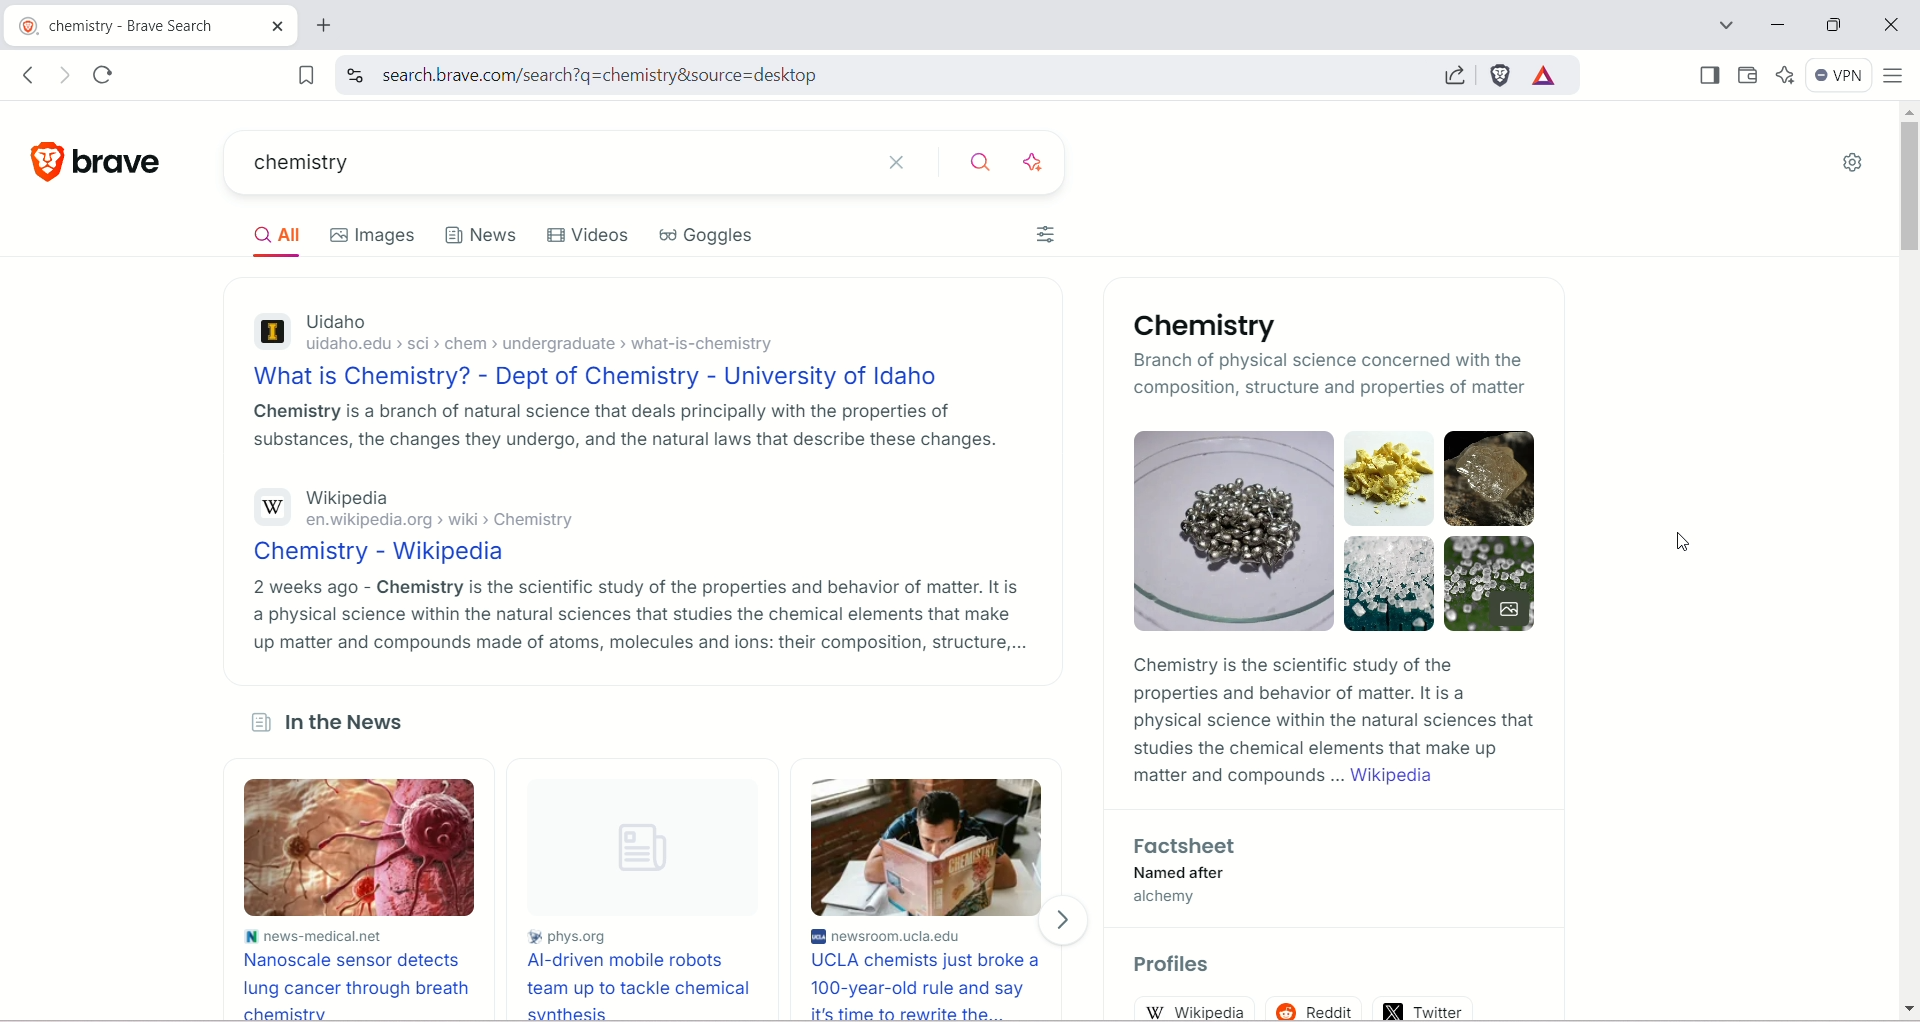 This screenshot has width=1920, height=1022. Describe the element at coordinates (1234, 775) in the screenshot. I see `matter and compounds...` at that location.